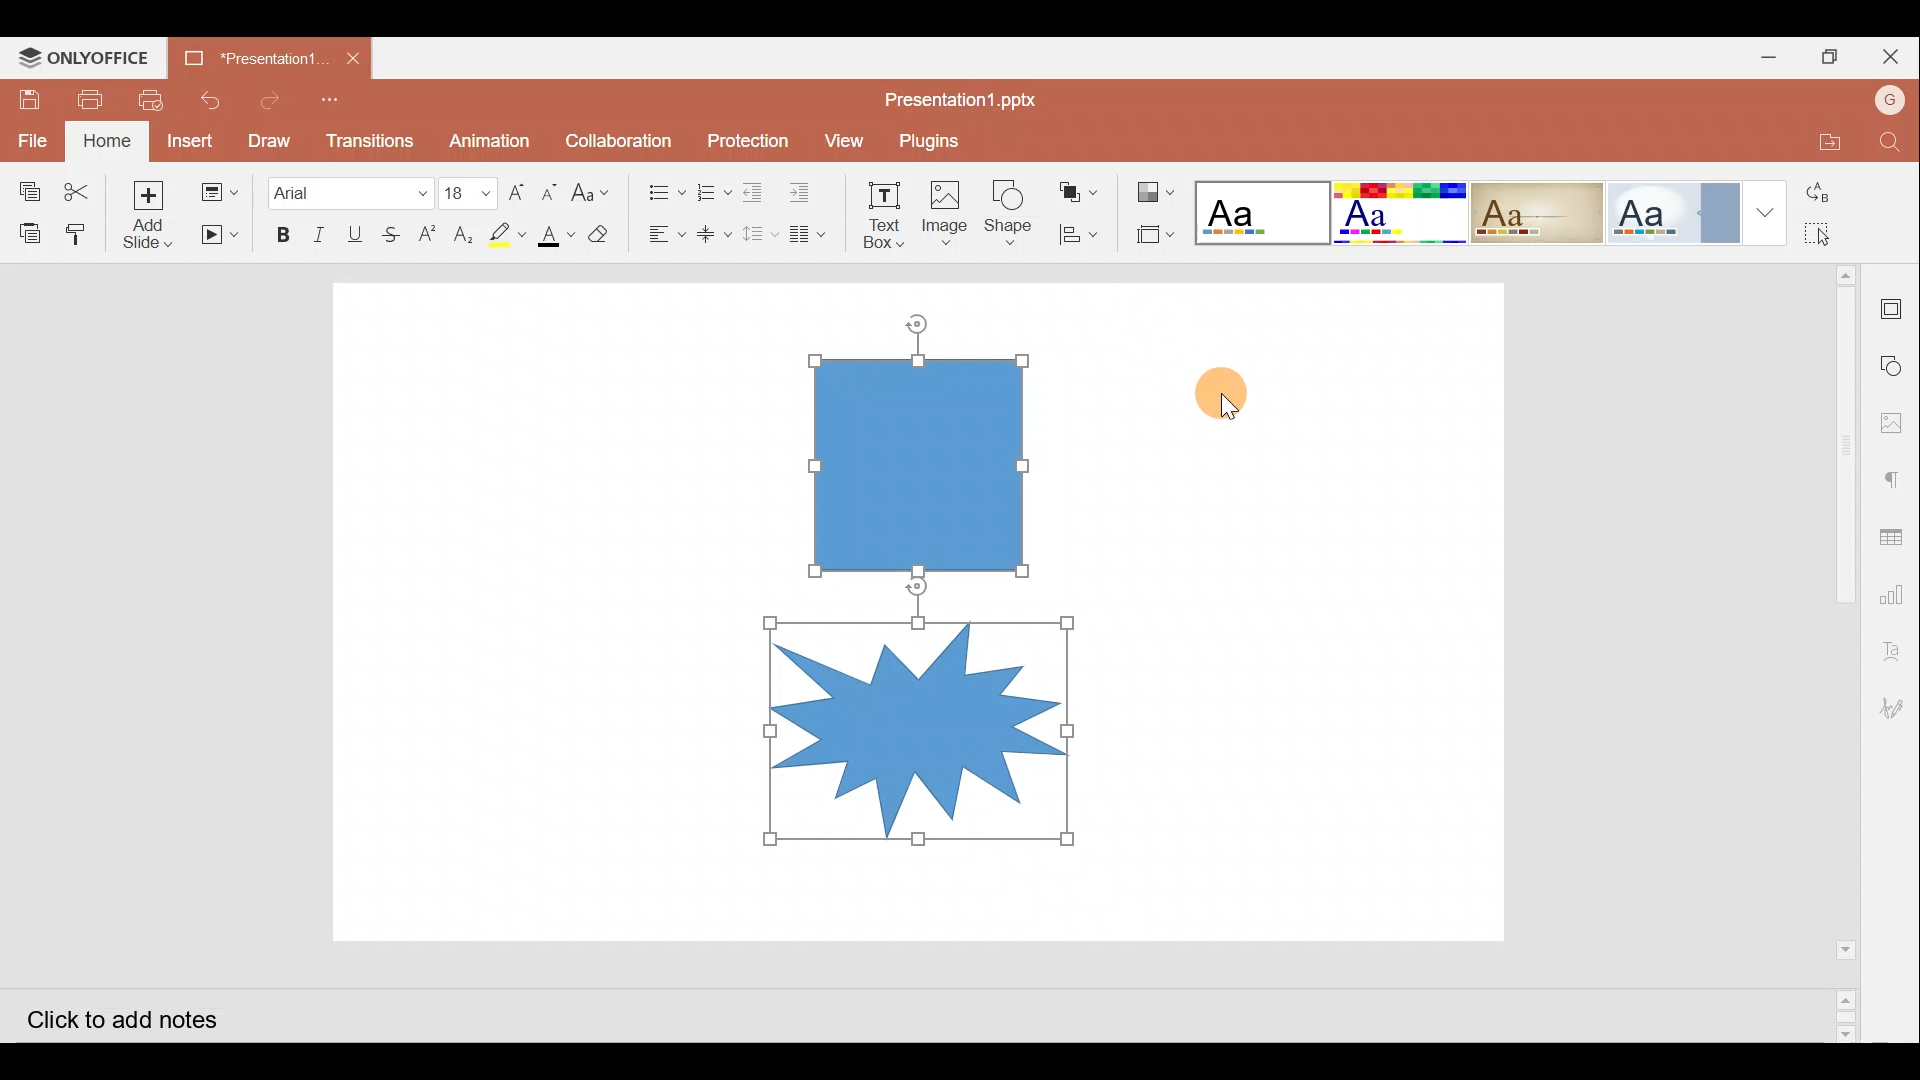  What do you see at coordinates (1768, 56) in the screenshot?
I see `Minimize` at bounding box center [1768, 56].